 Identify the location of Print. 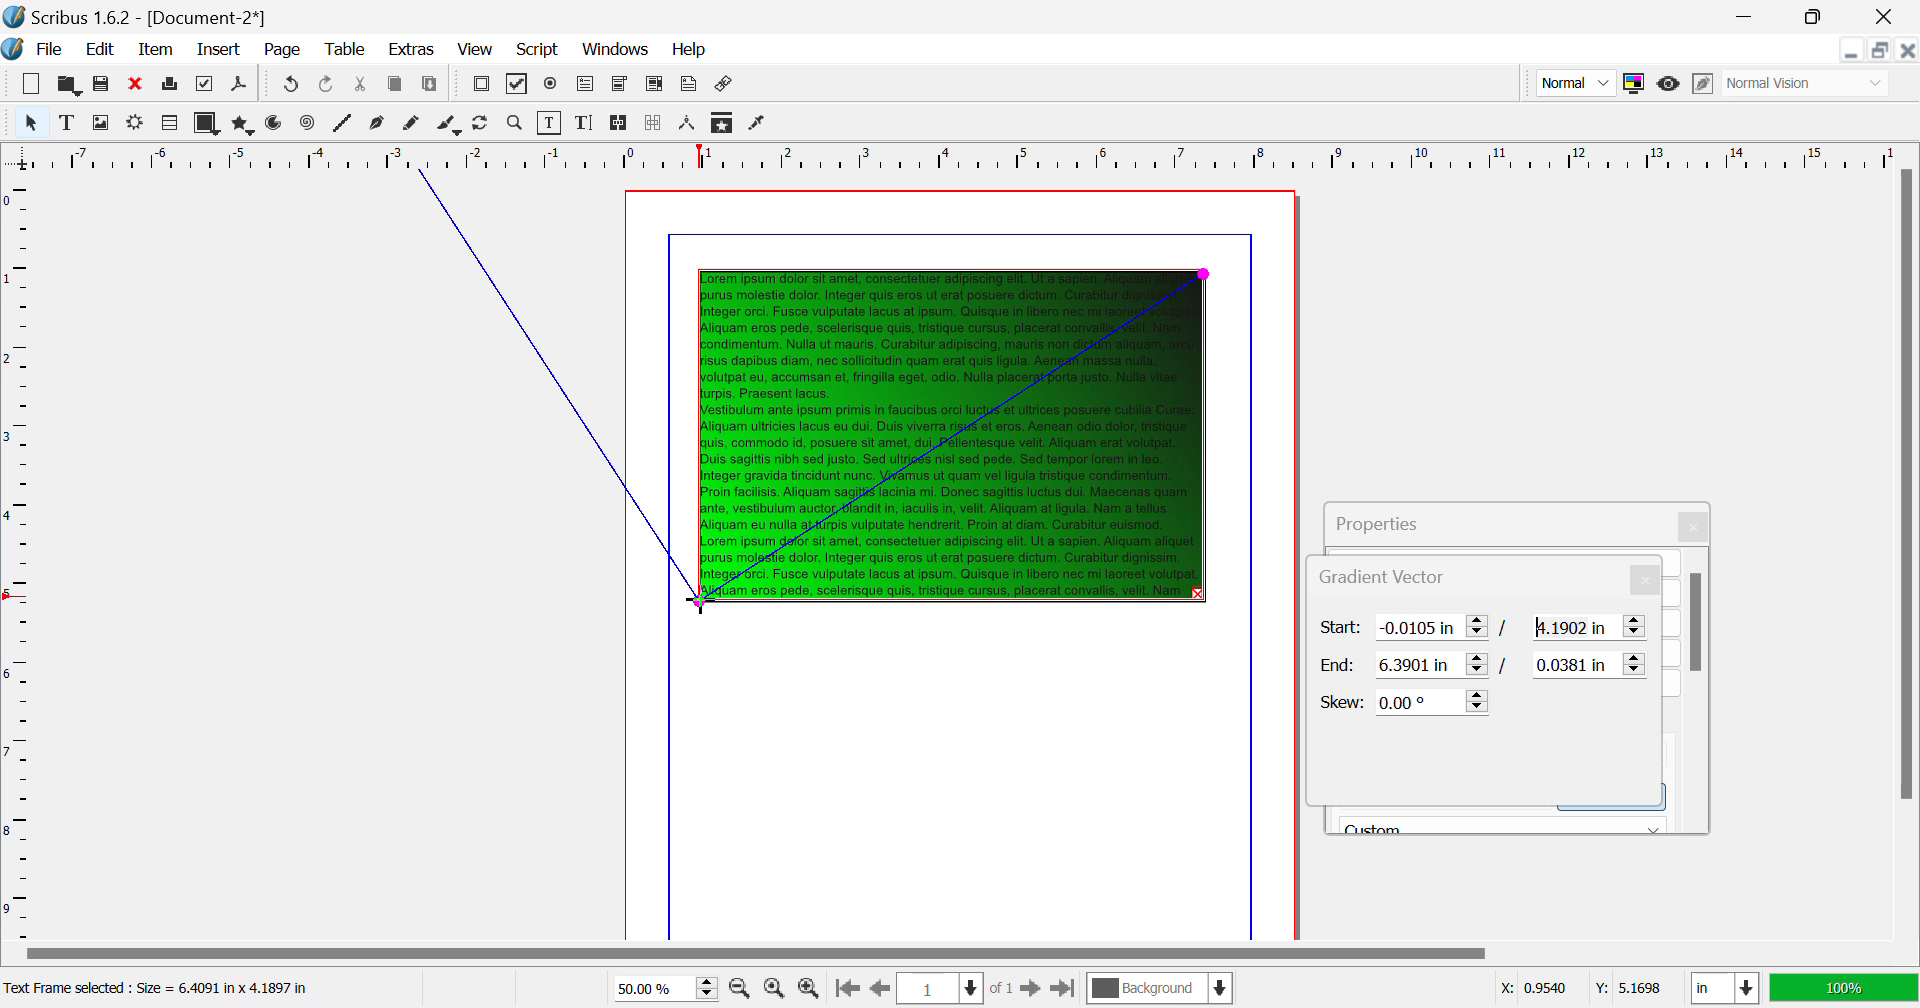
(172, 84).